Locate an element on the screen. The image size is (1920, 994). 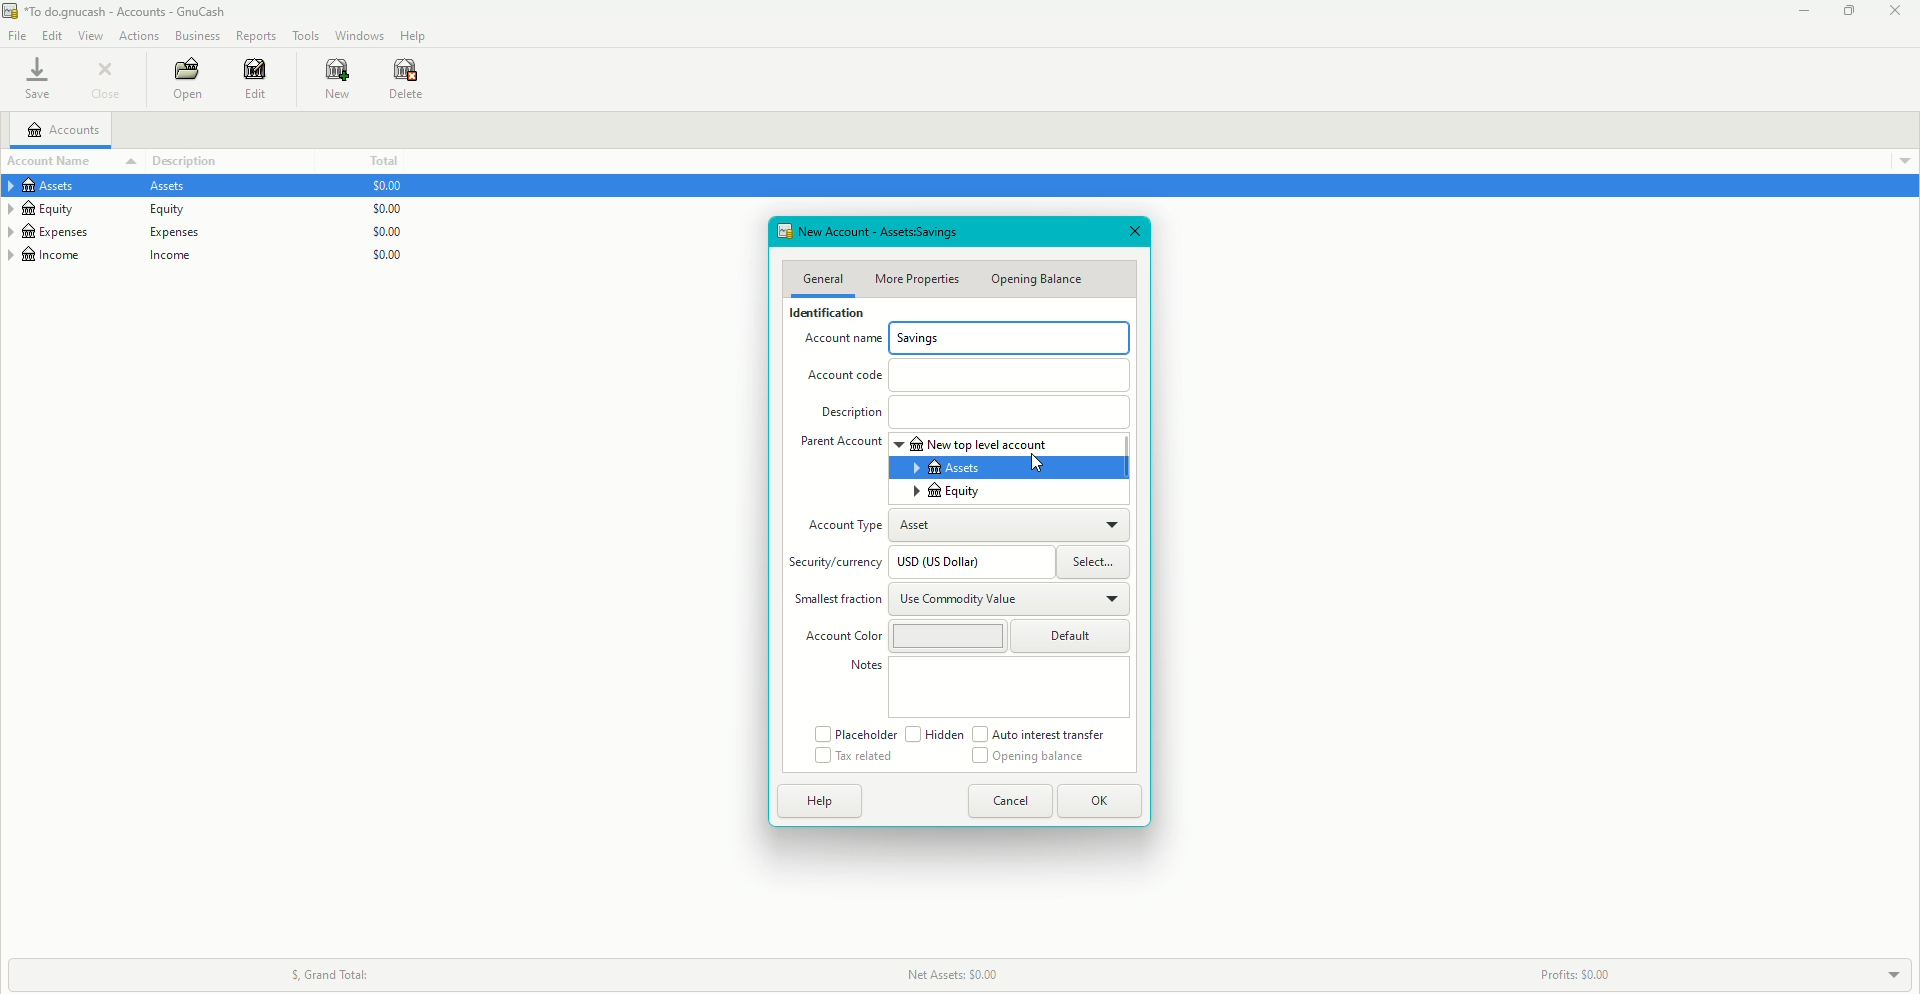
Use Commodity value is located at coordinates (960, 601).